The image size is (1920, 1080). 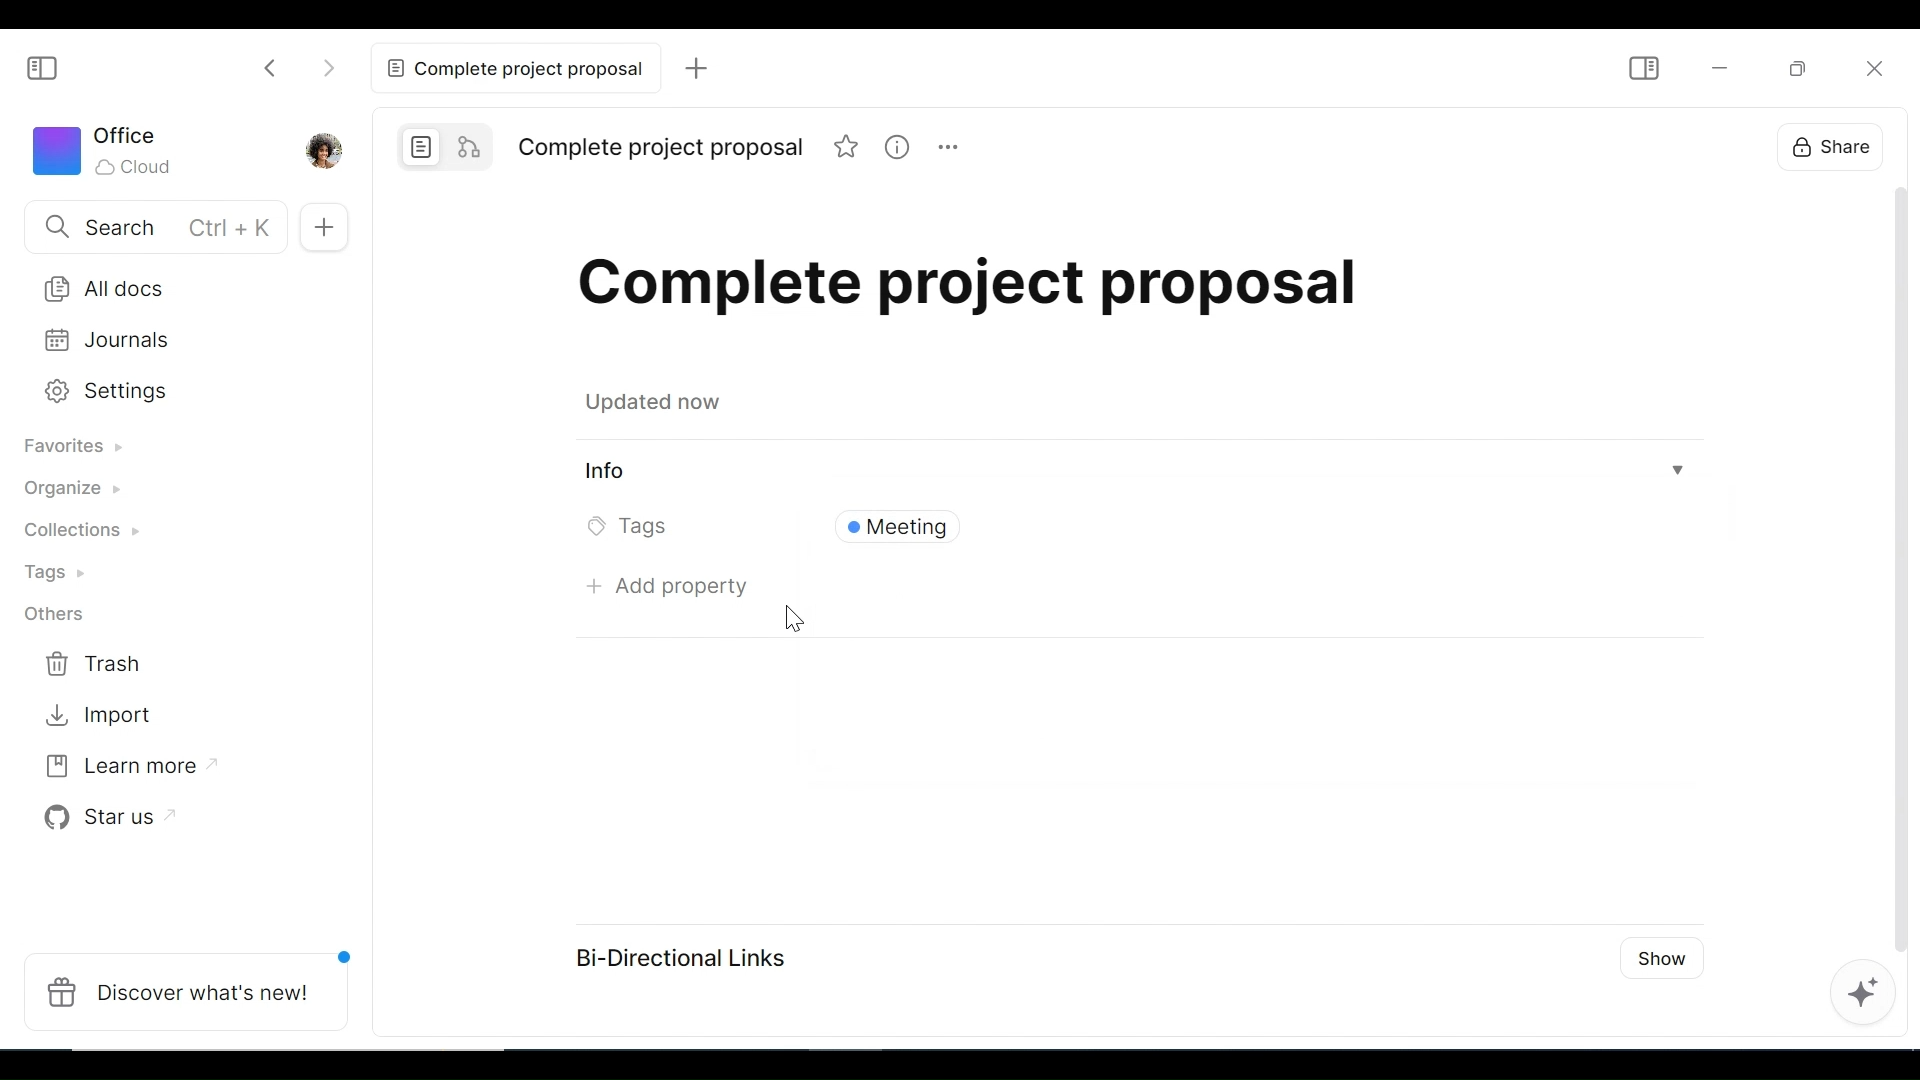 What do you see at coordinates (109, 151) in the screenshot?
I see `Workspace` at bounding box center [109, 151].